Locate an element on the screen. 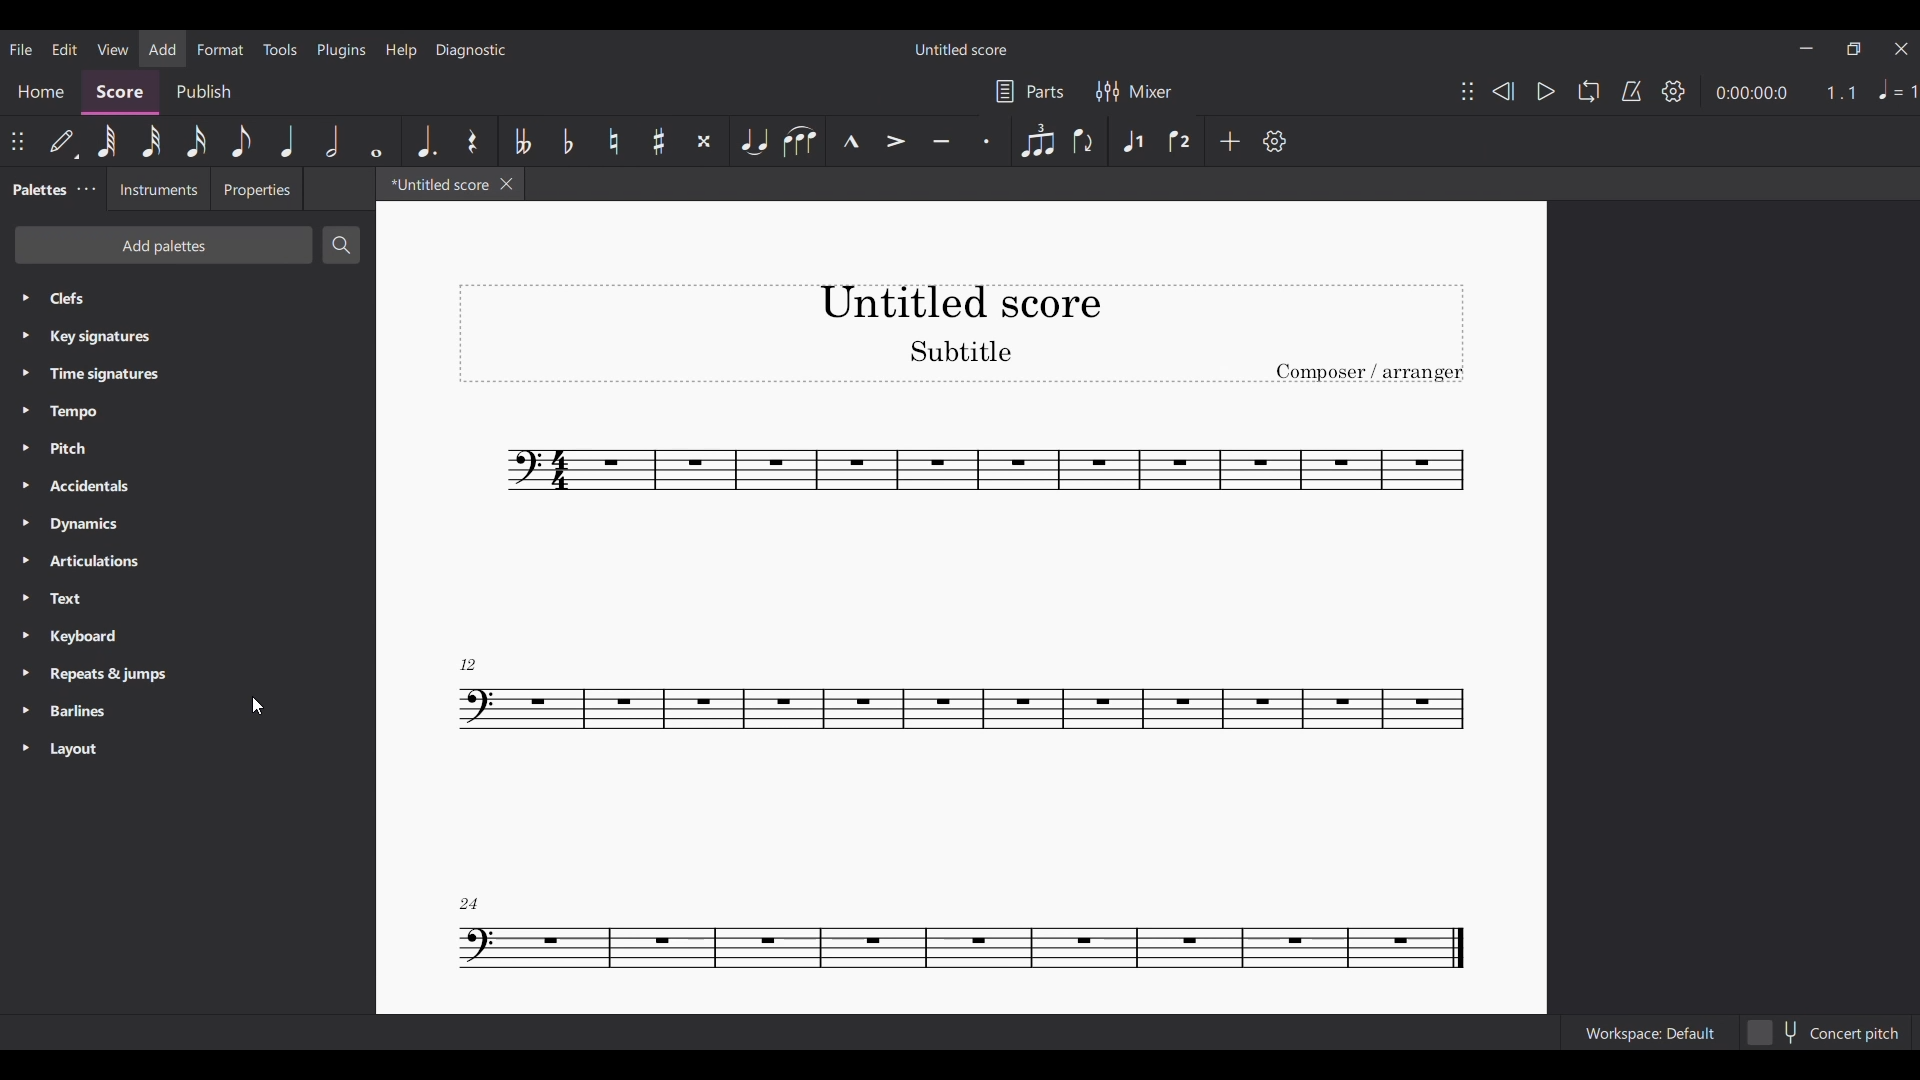 The width and height of the screenshot is (1920, 1080).  is located at coordinates (195, 146).